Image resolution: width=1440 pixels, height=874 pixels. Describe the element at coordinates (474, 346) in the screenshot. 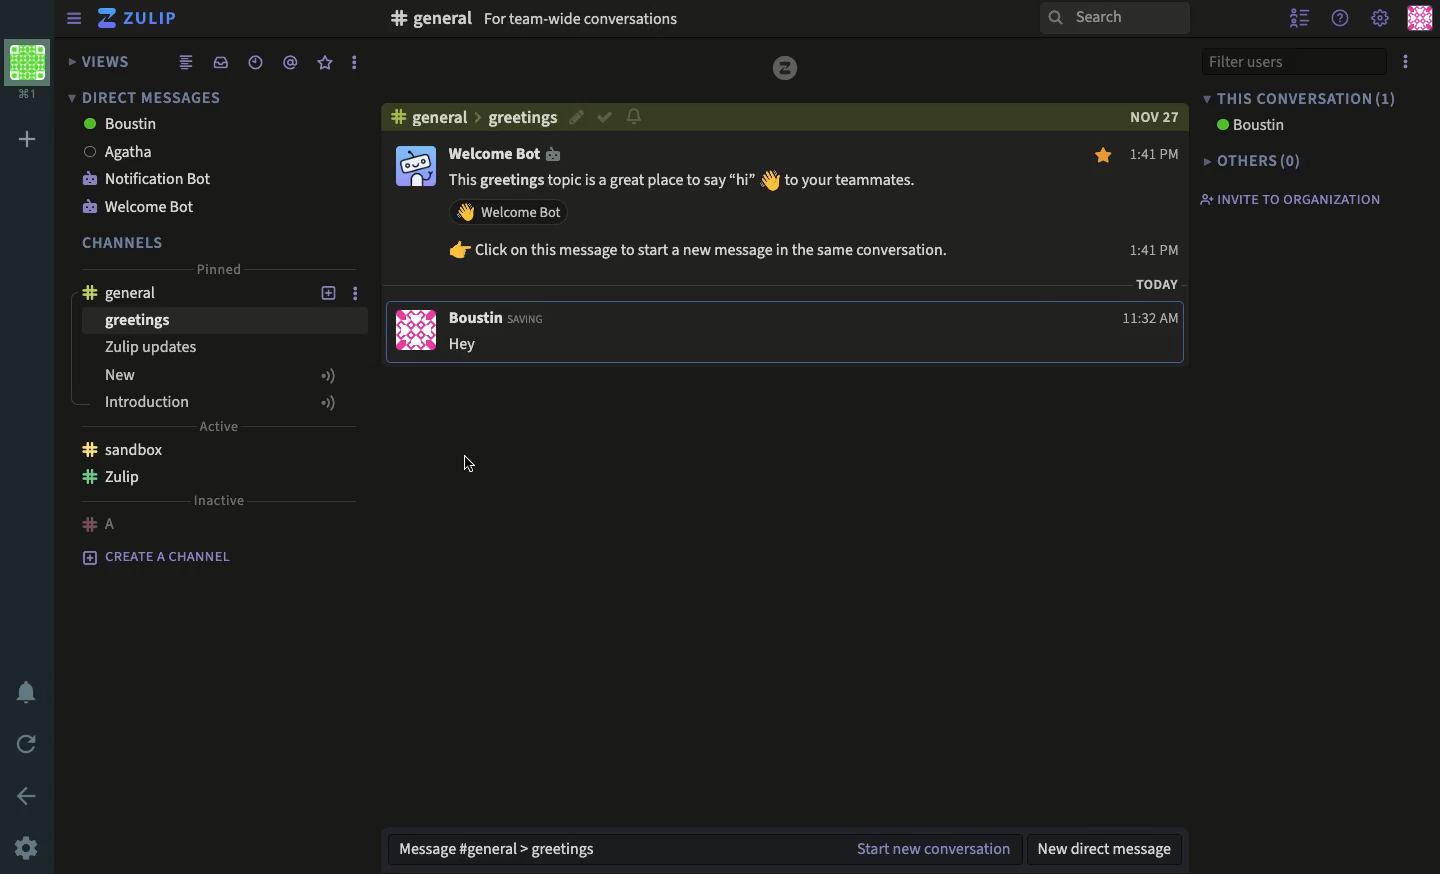

I see `Hello` at that location.